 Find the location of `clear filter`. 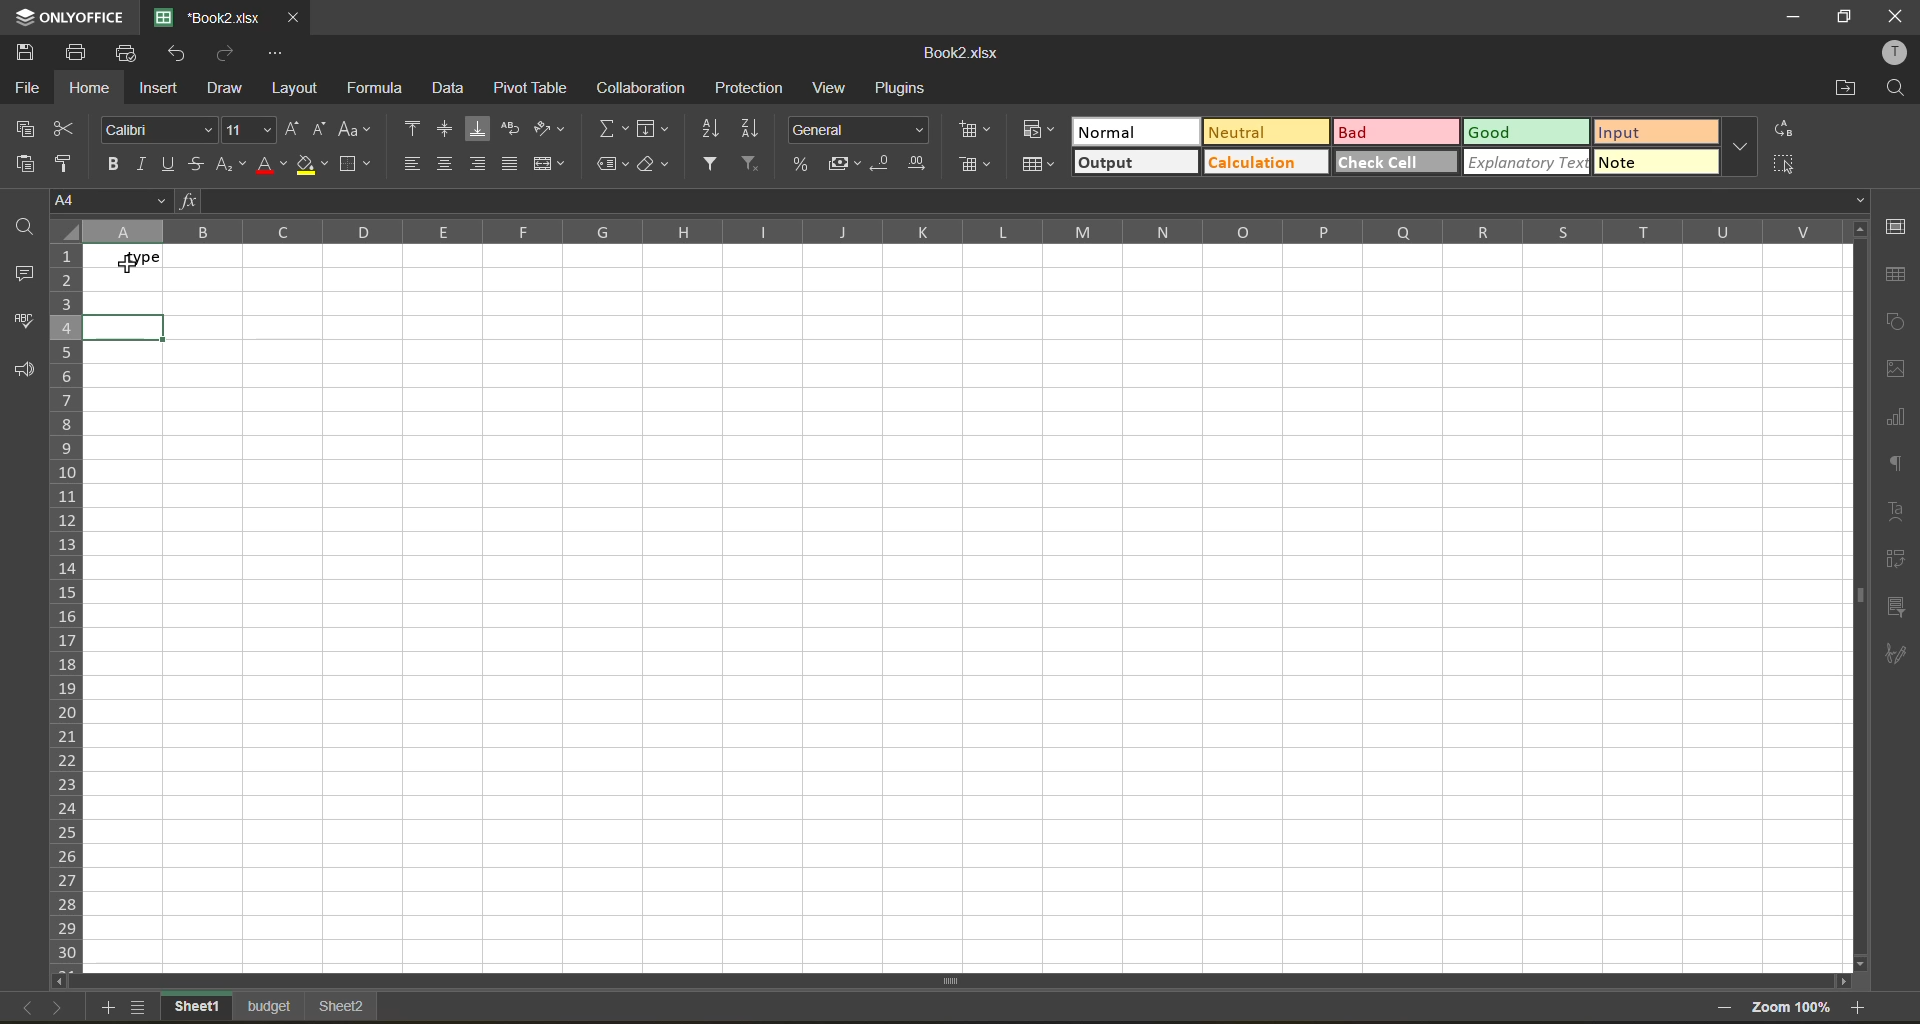

clear filter is located at coordinates (748, 165).